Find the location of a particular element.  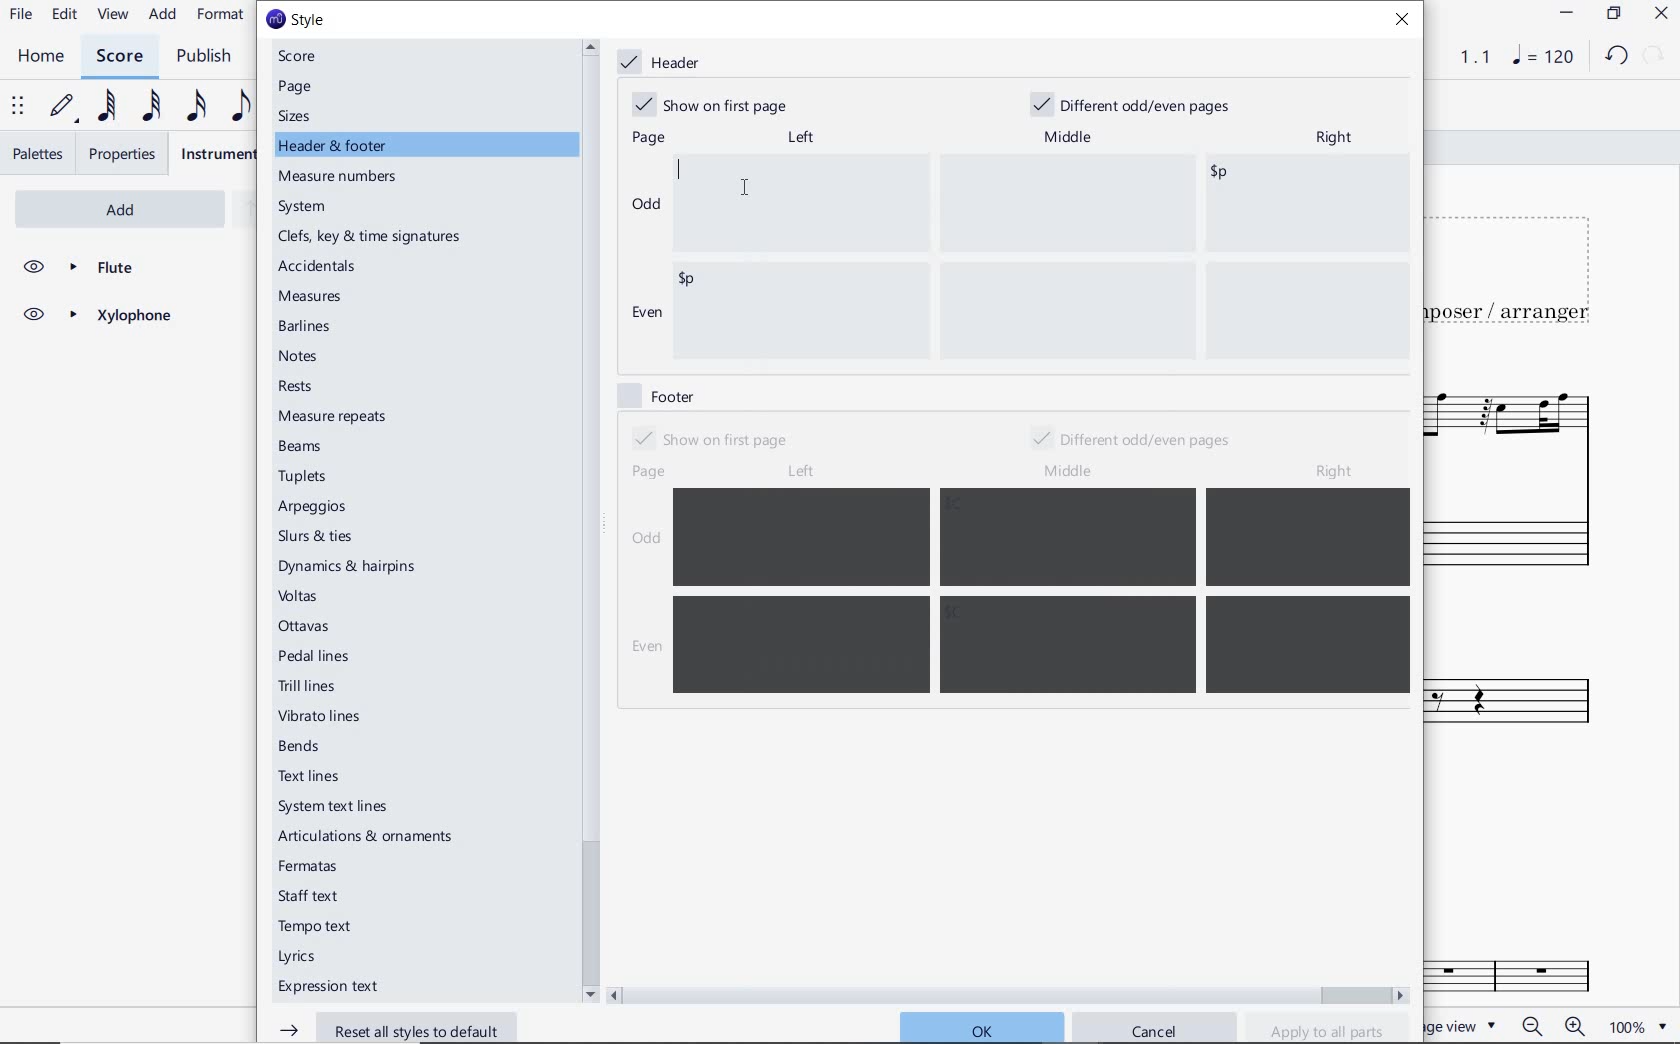

header marked is located at coordinates (664, 63).